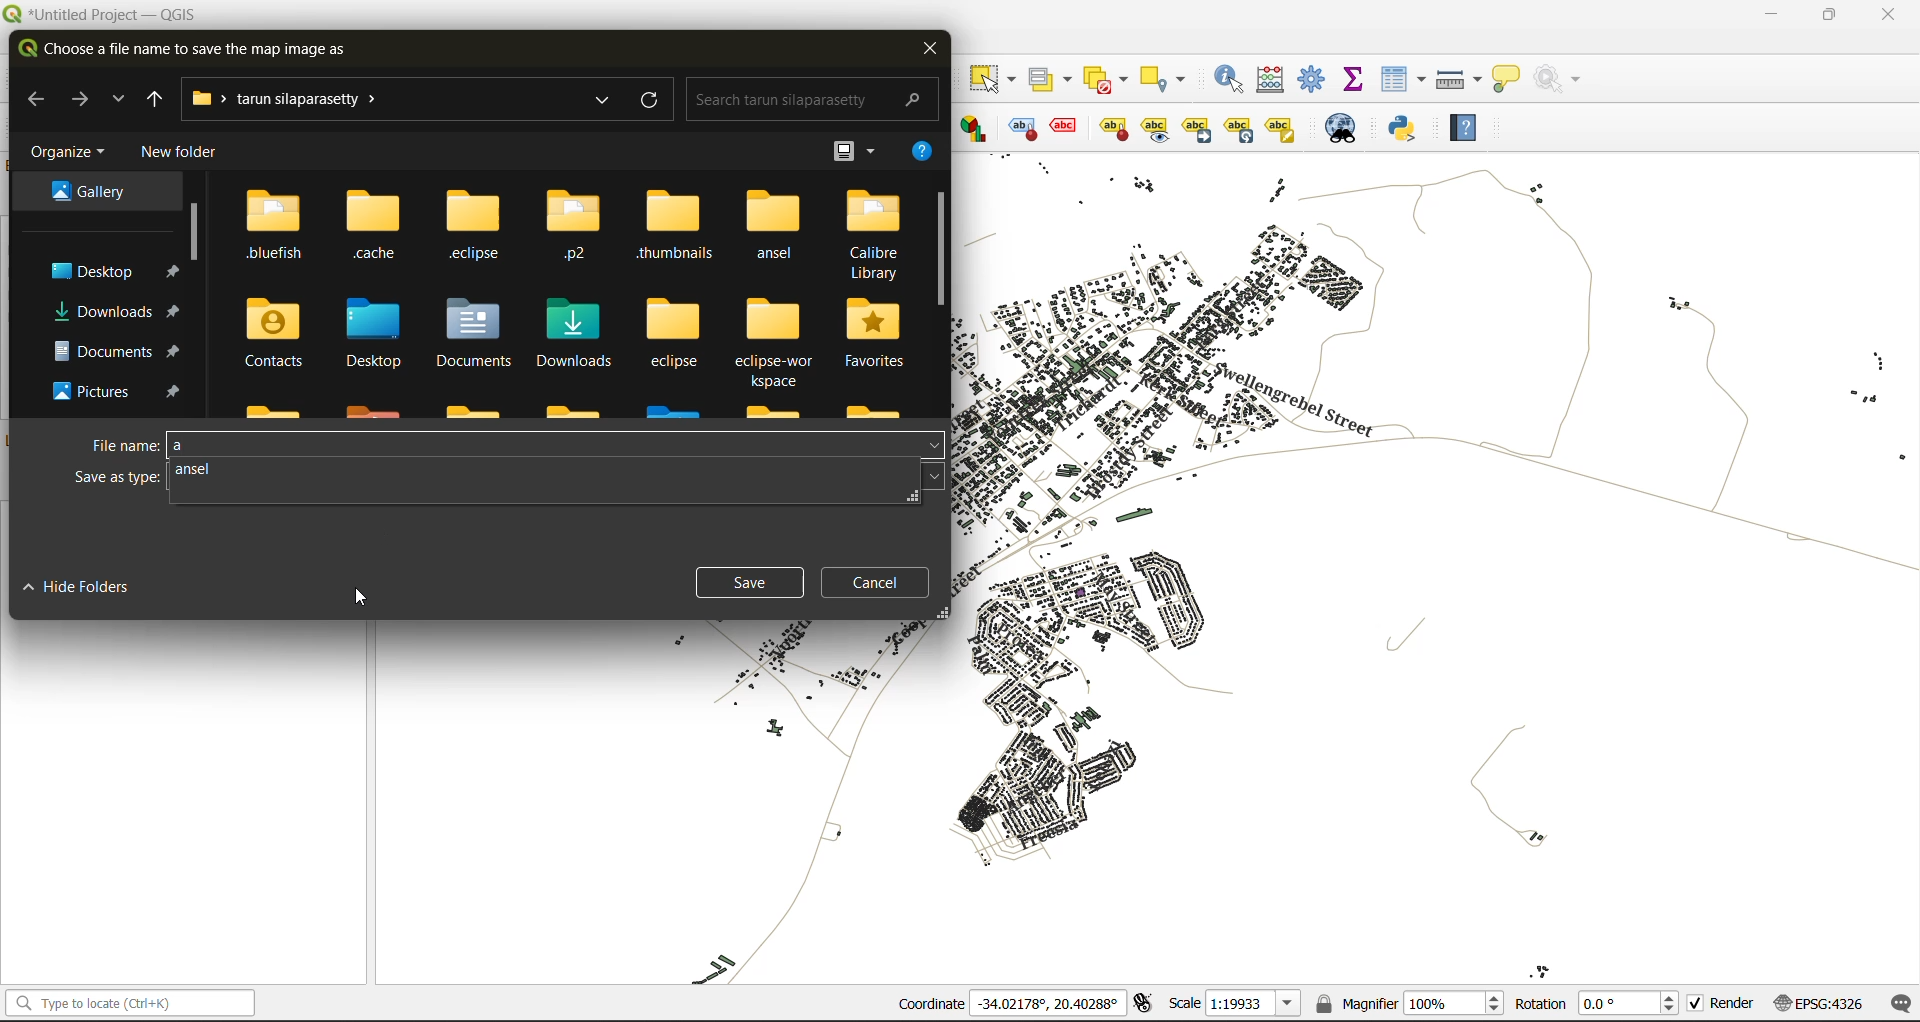  What do you see at coordinates (1597, 1002) in the screenshot?
I see `rotation` at bounding box center [1597, 1002].